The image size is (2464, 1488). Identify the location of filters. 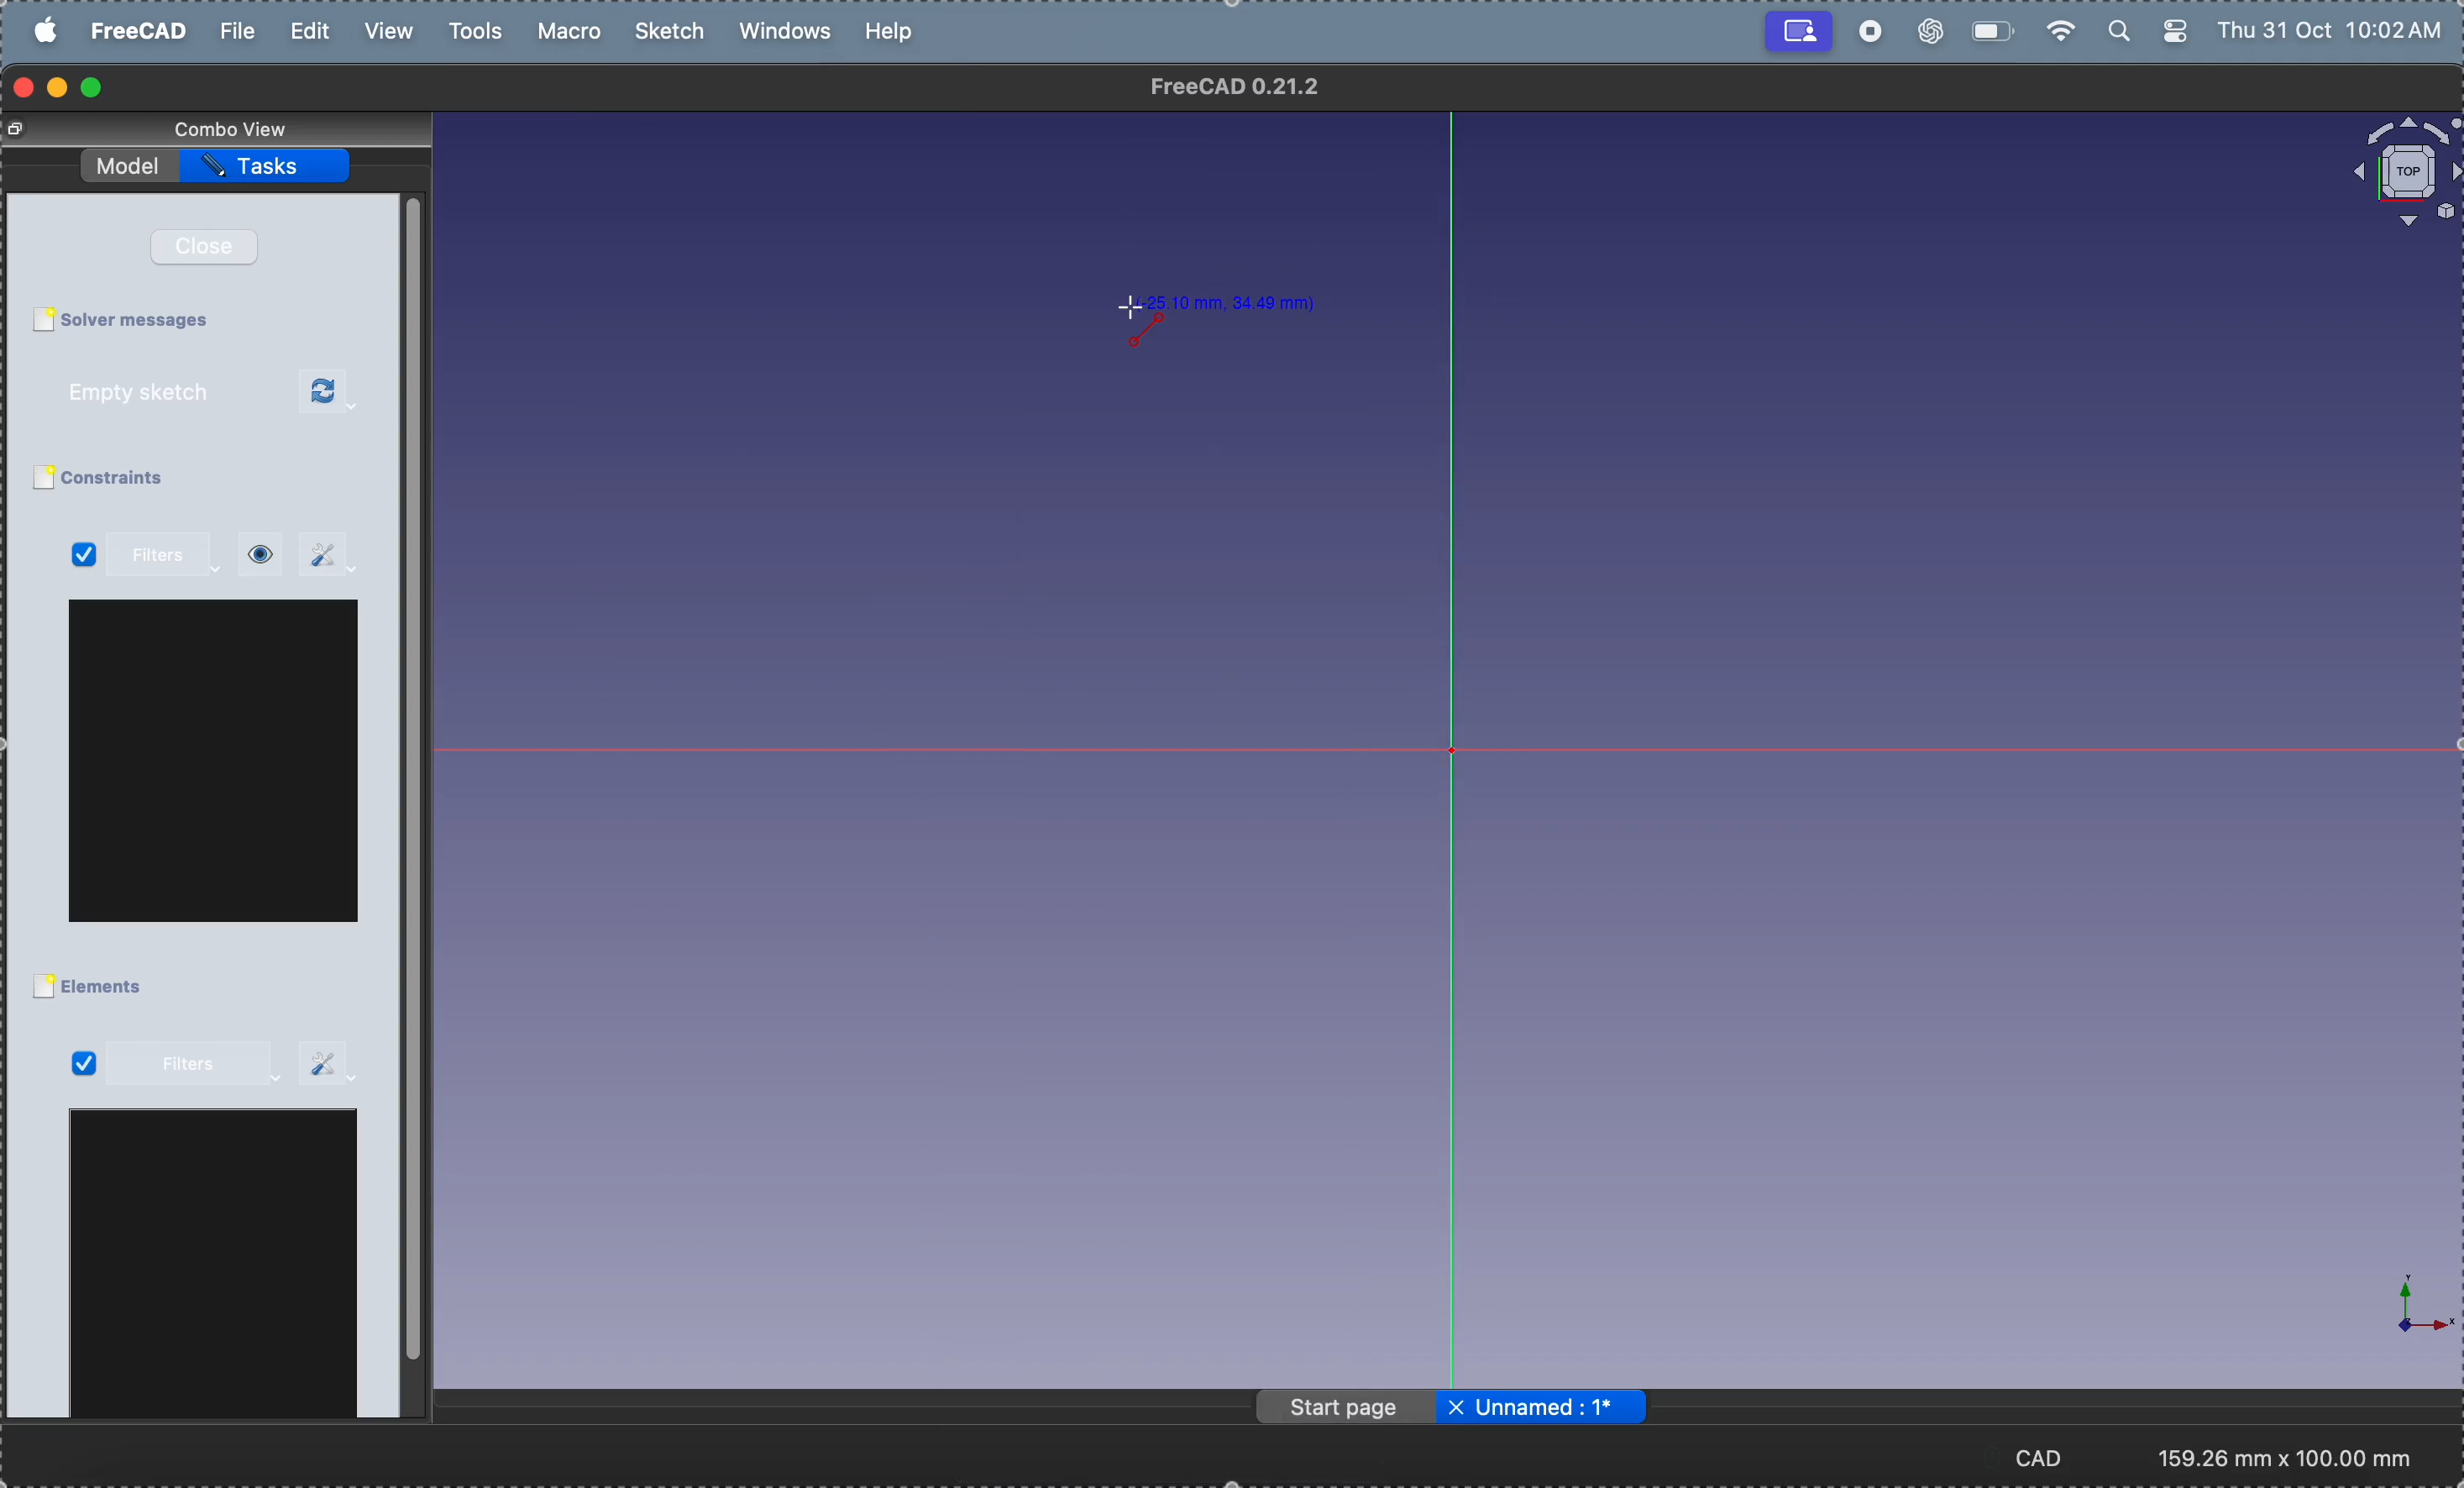
(170, 556).